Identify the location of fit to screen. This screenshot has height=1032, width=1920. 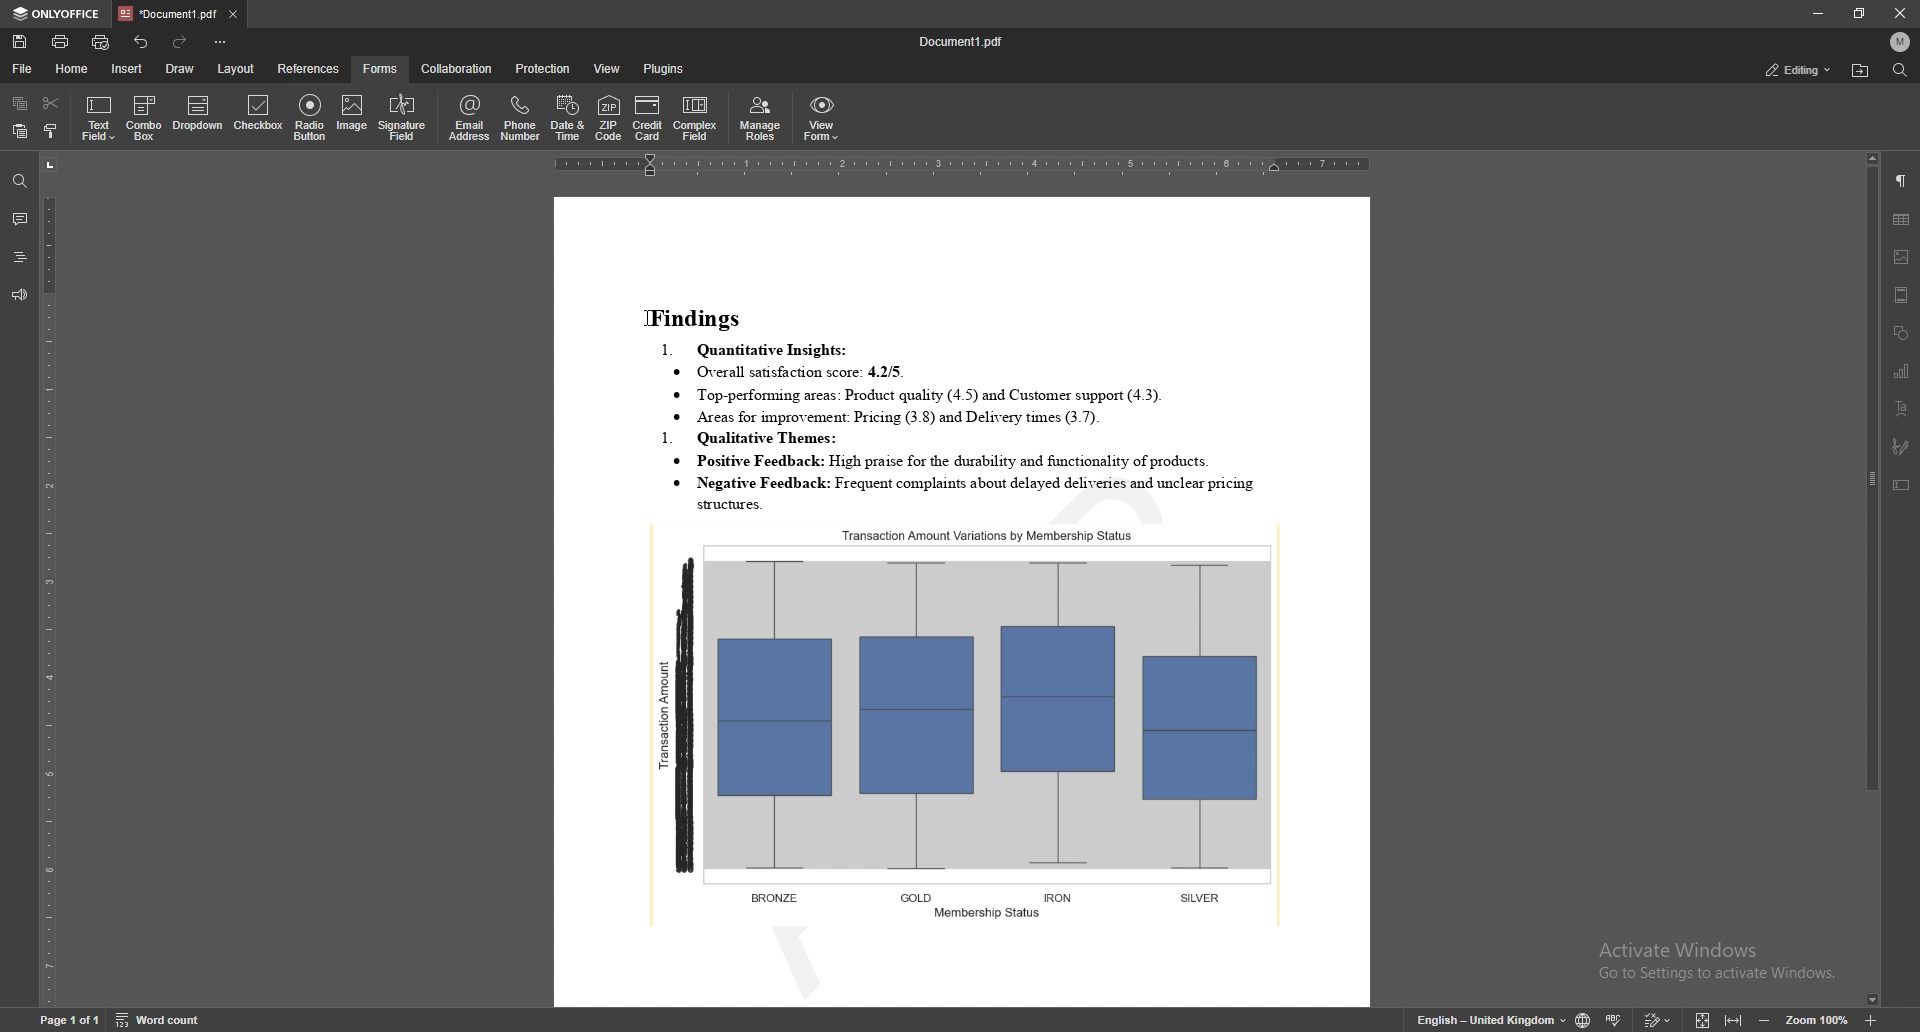
(1702, 1018).